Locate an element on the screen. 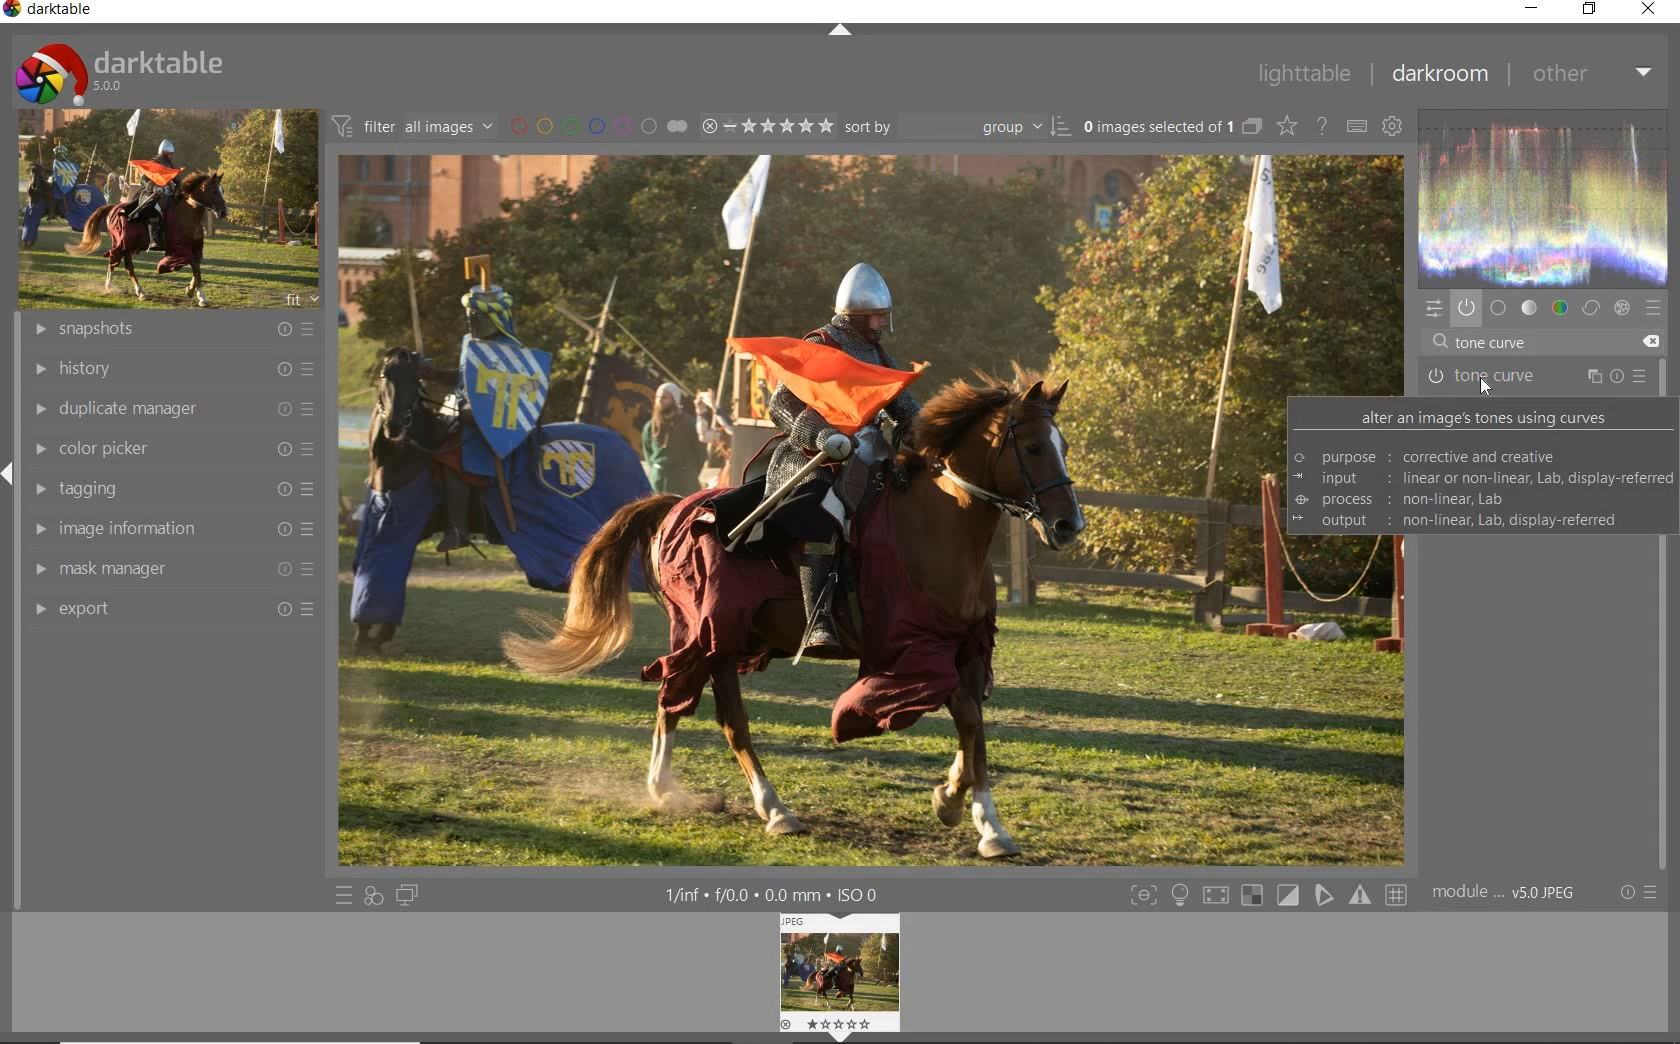 The width and height of the screenshot is (1680, 1044). lighttable is located at coordinates (1303, 75).